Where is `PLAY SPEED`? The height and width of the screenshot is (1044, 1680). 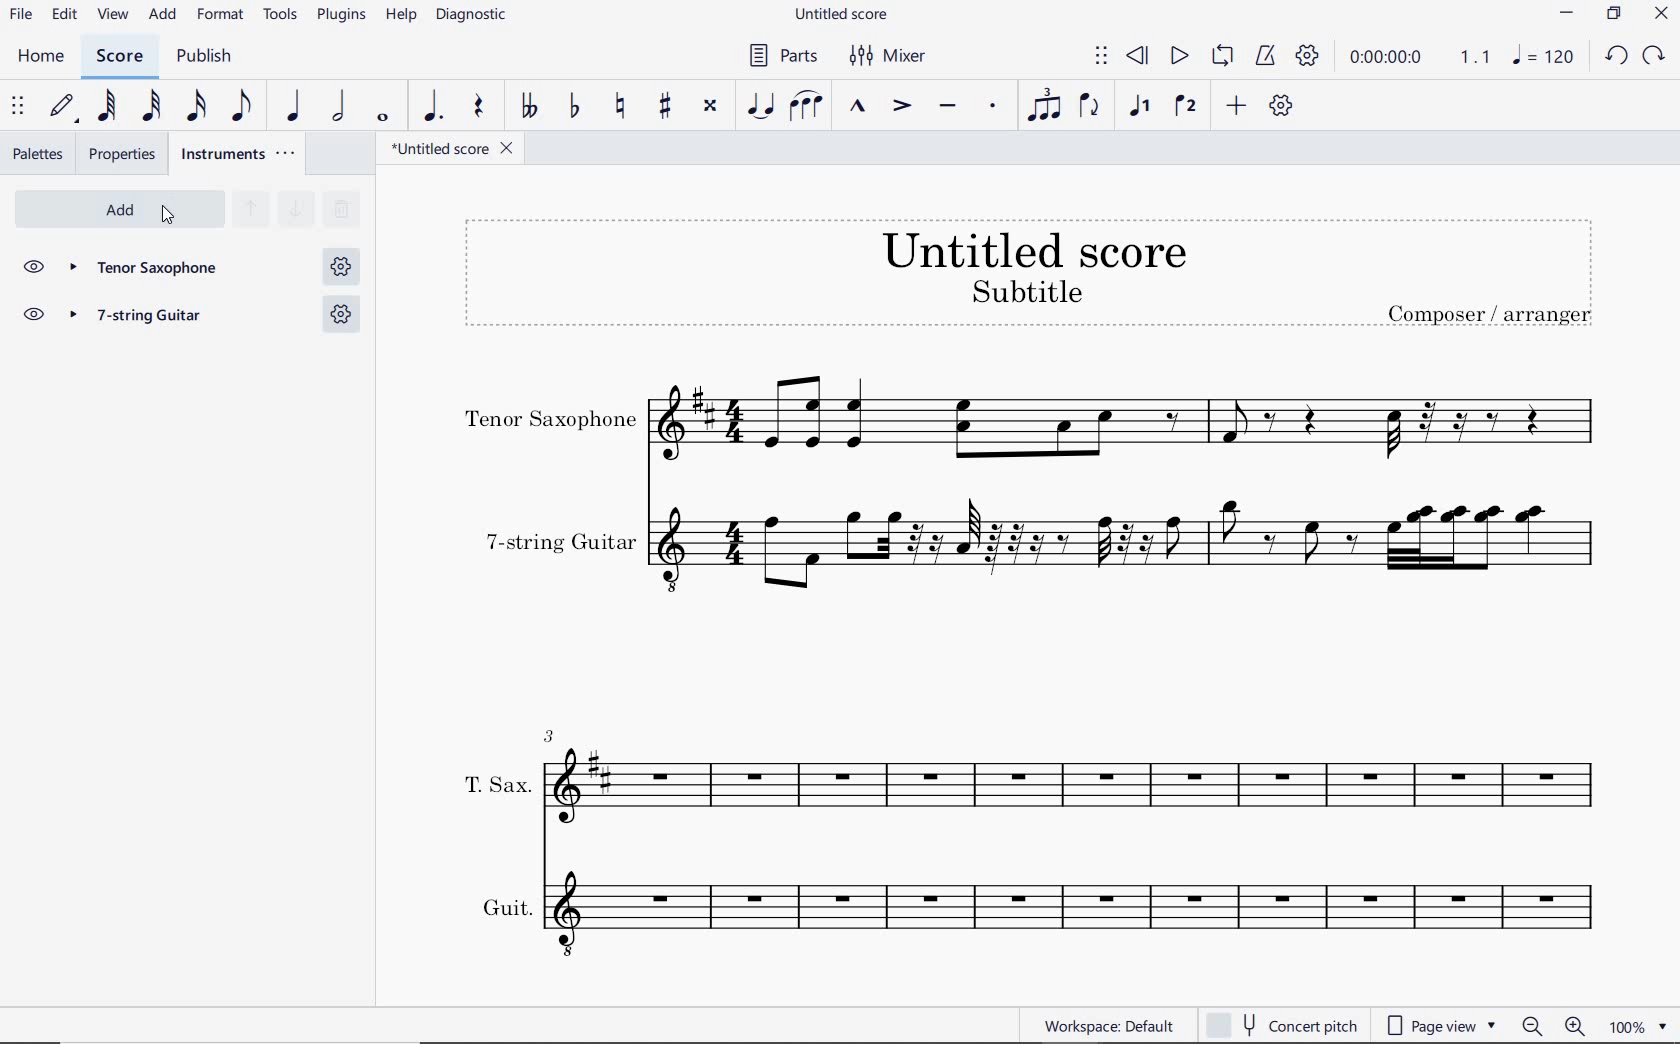 PLAY SPEED is located at coordinates (1416, 60).